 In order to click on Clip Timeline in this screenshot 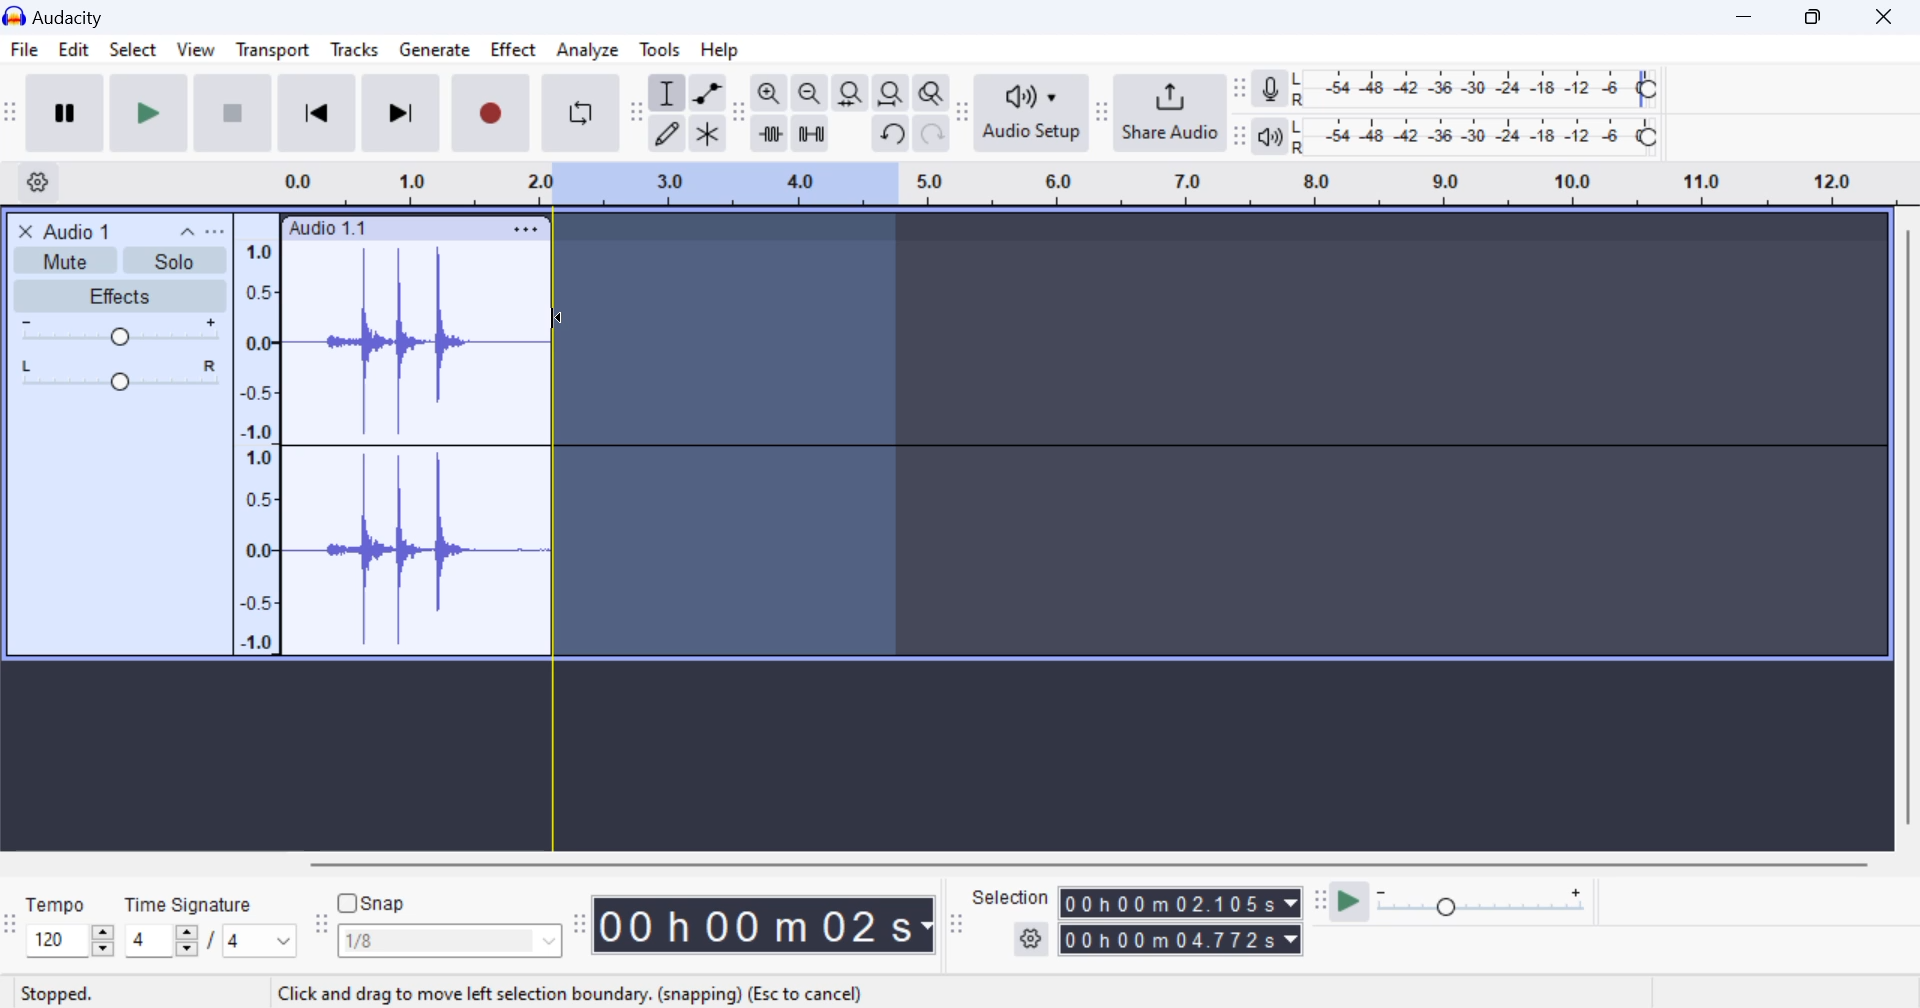, I will do `click(1068, 186)`.